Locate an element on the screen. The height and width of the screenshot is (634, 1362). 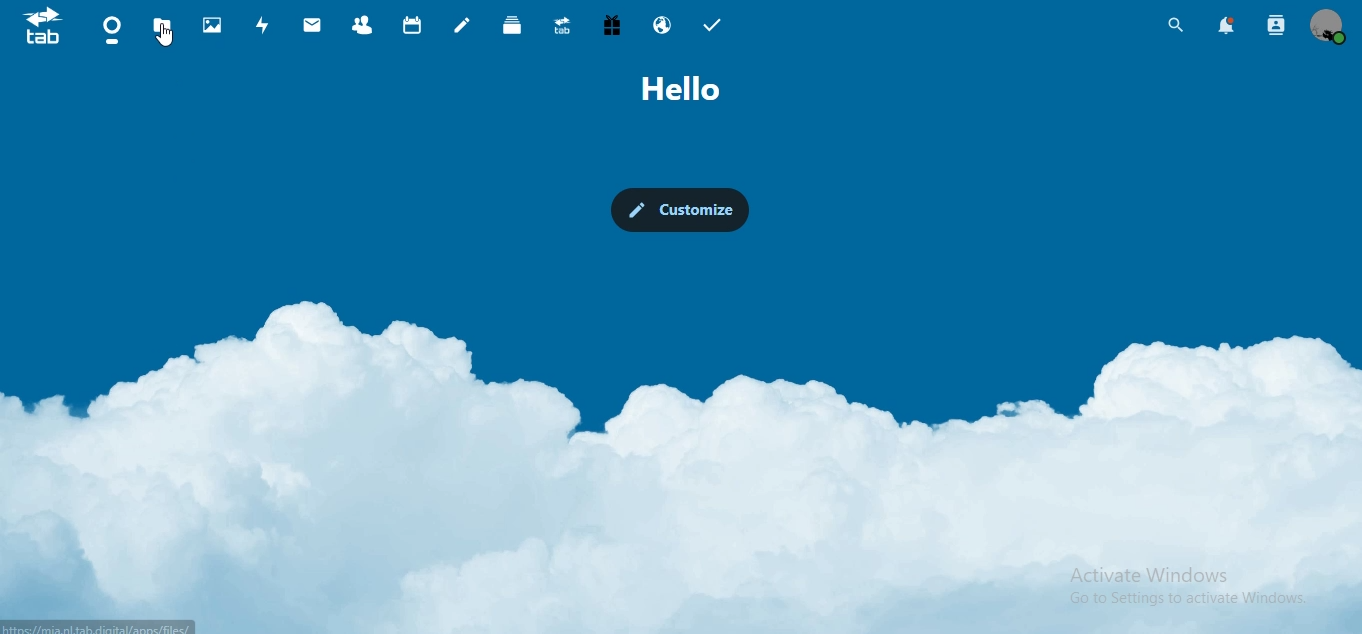
calendar is located at coordinates (414, 26).